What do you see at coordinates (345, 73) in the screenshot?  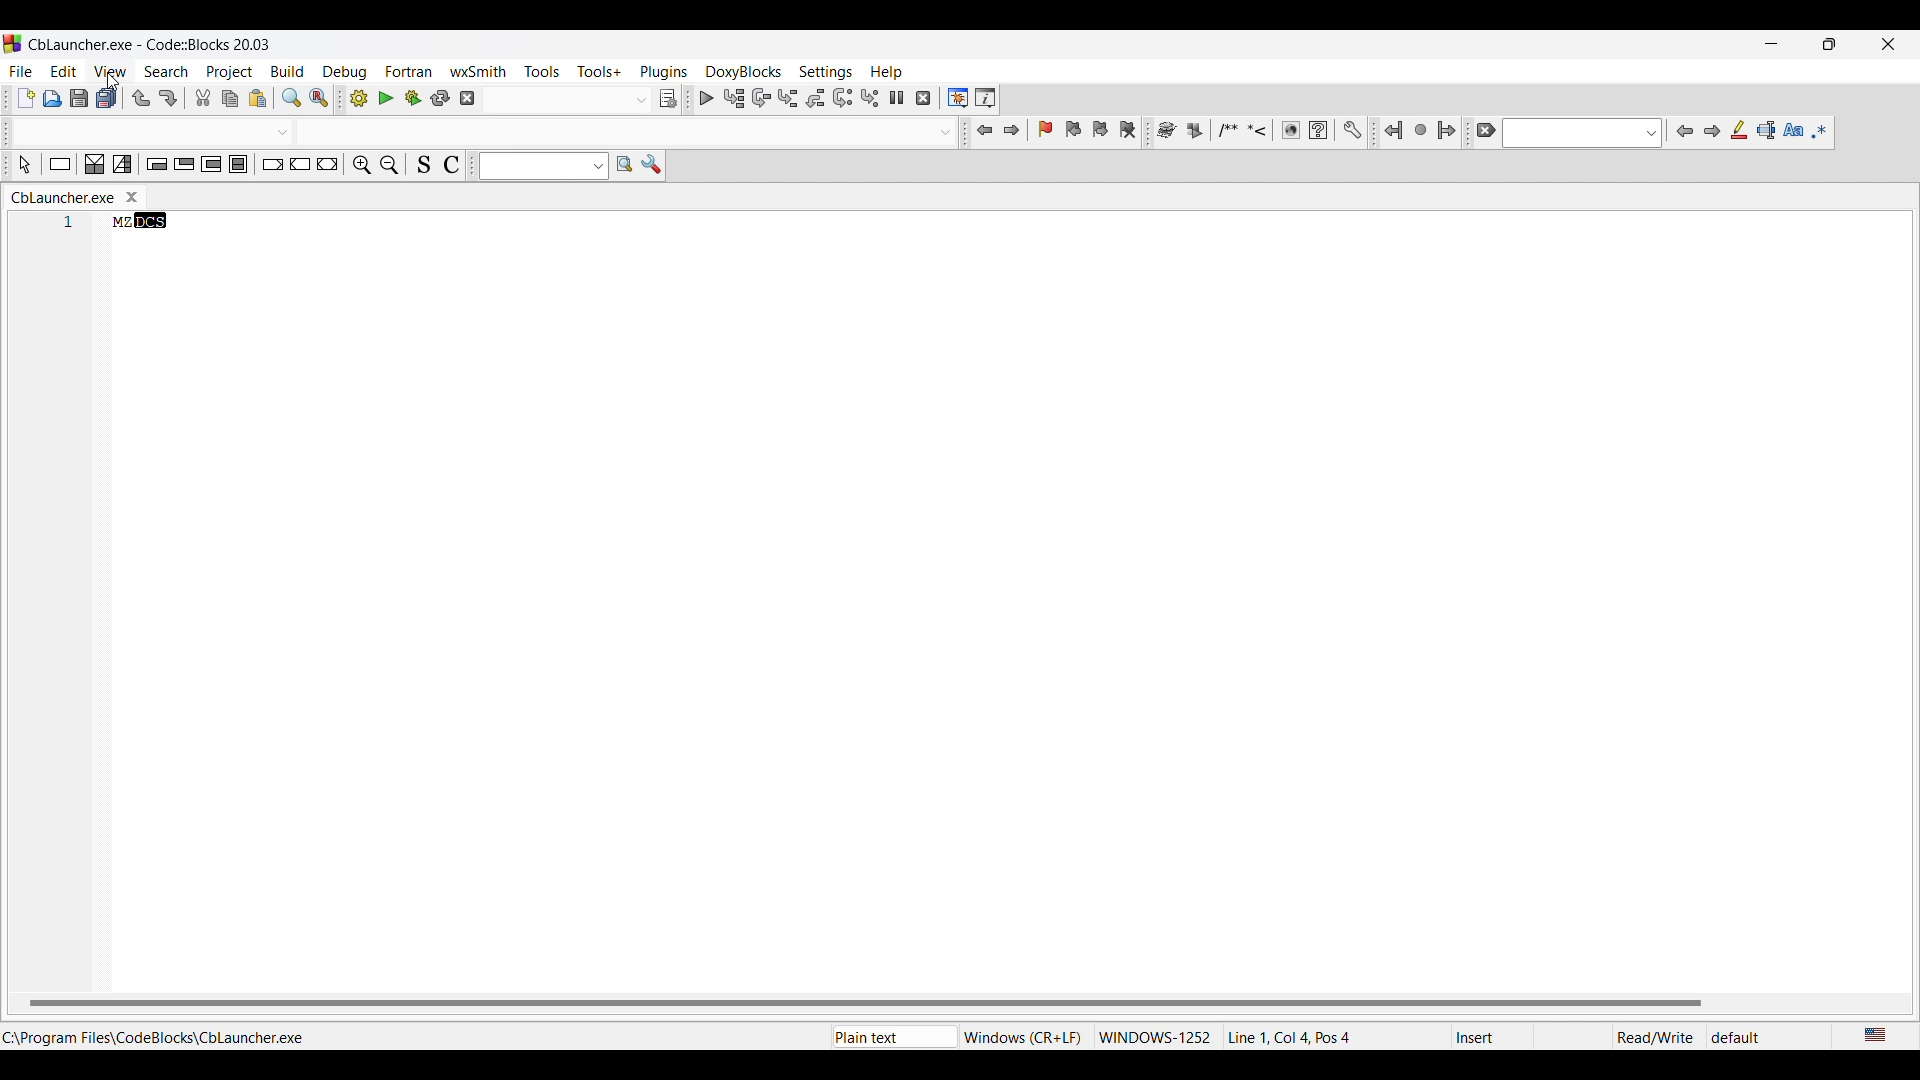 I see `Debug menu` at bounding box center [345, 73].